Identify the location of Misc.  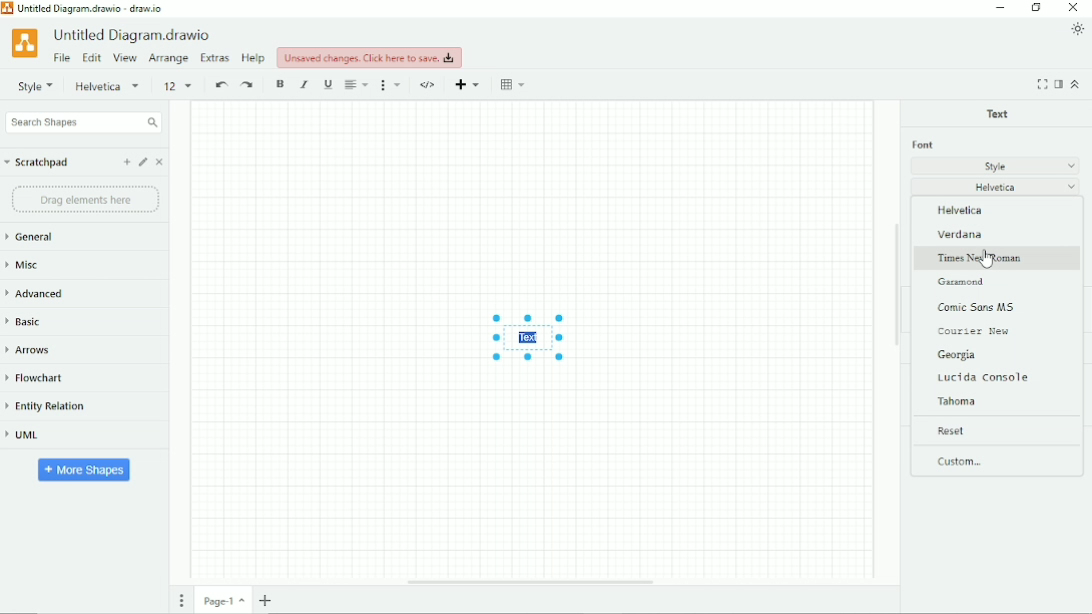
(26, 265).